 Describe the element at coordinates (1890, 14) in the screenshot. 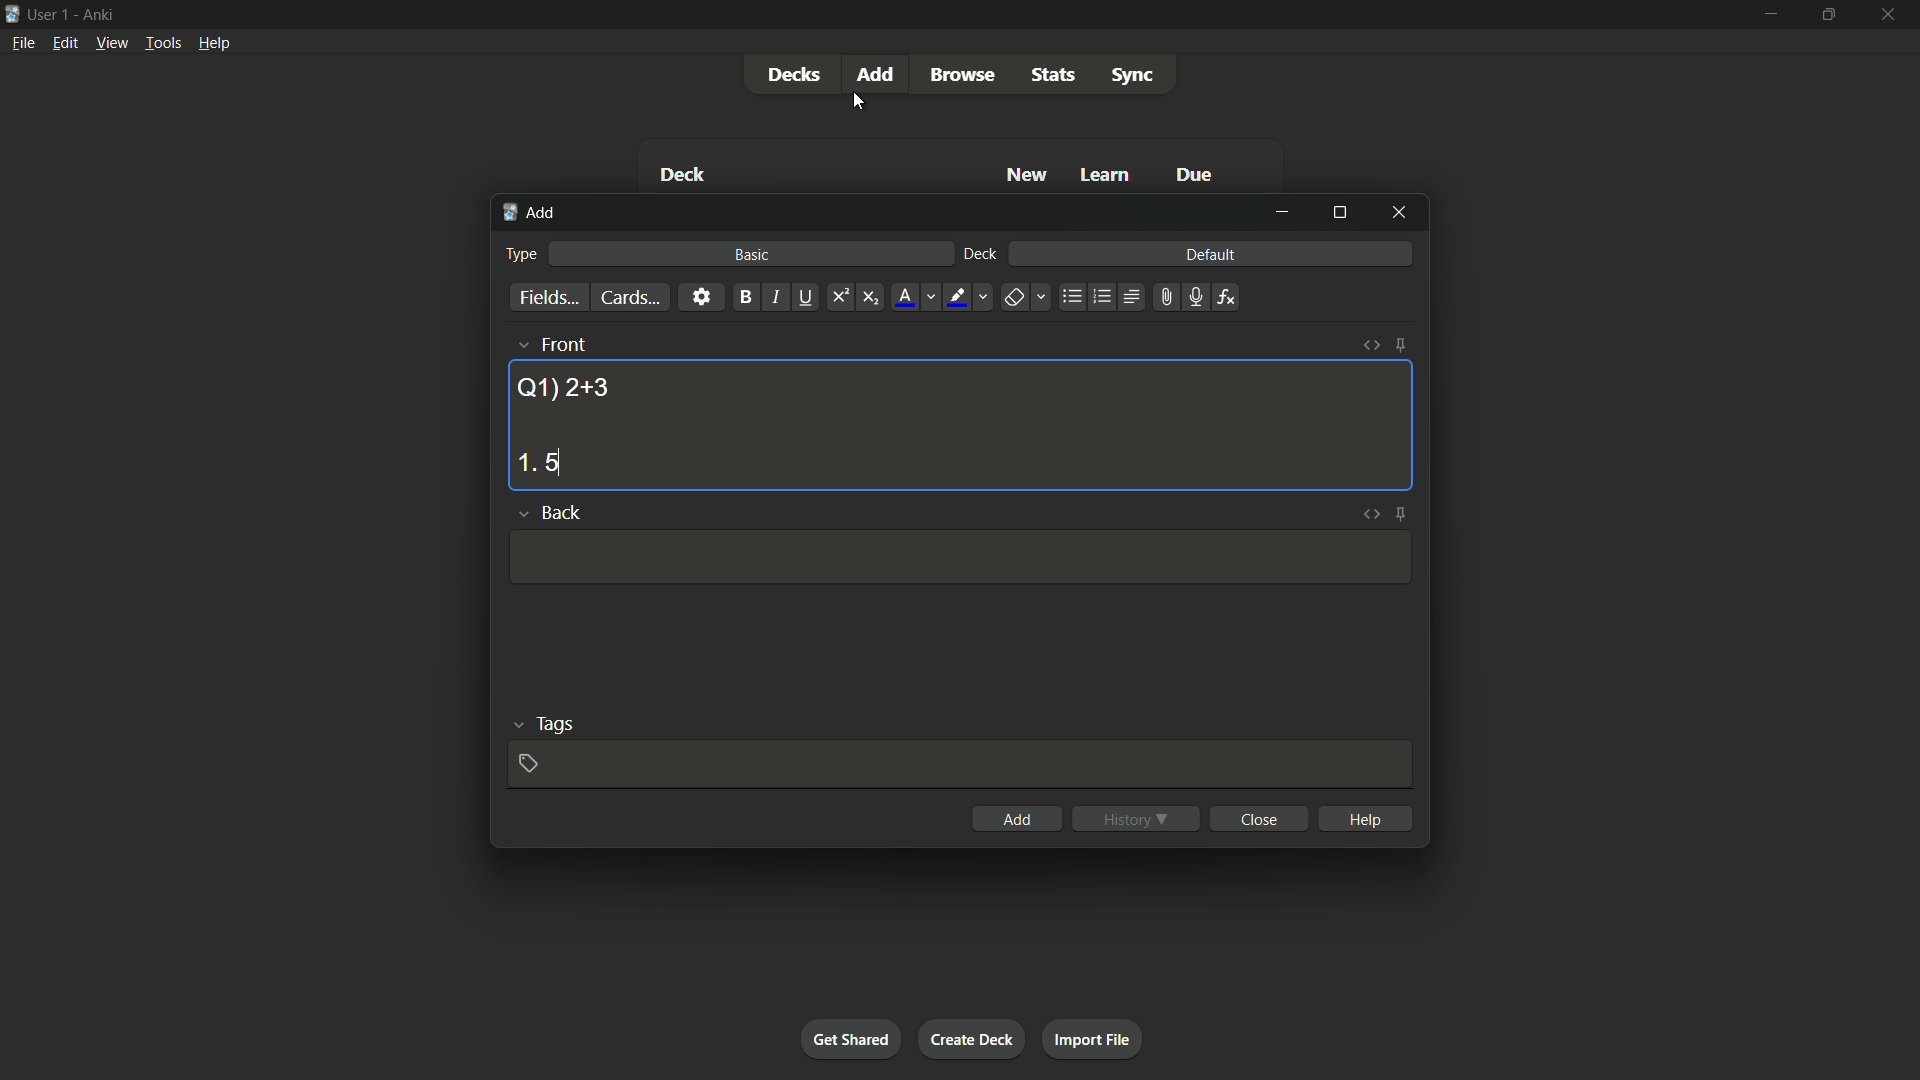

I see `close app` at that location.